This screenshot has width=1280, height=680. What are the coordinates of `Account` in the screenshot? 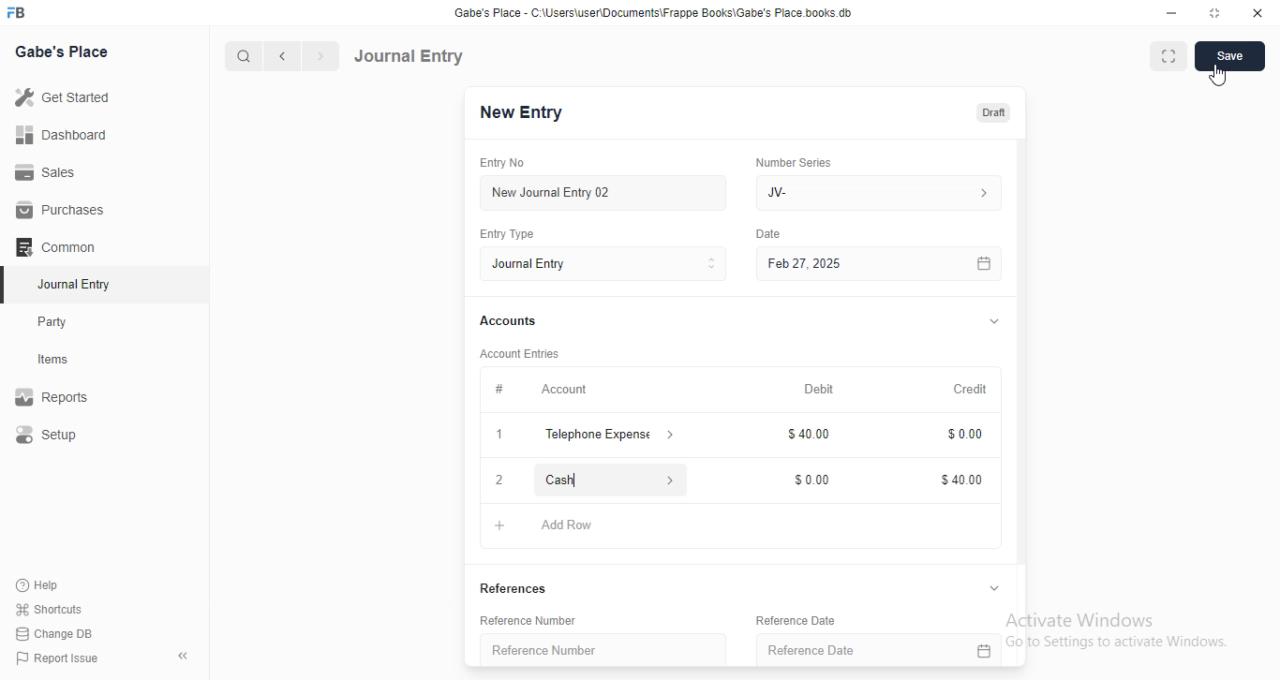 It's located at (565, 390).